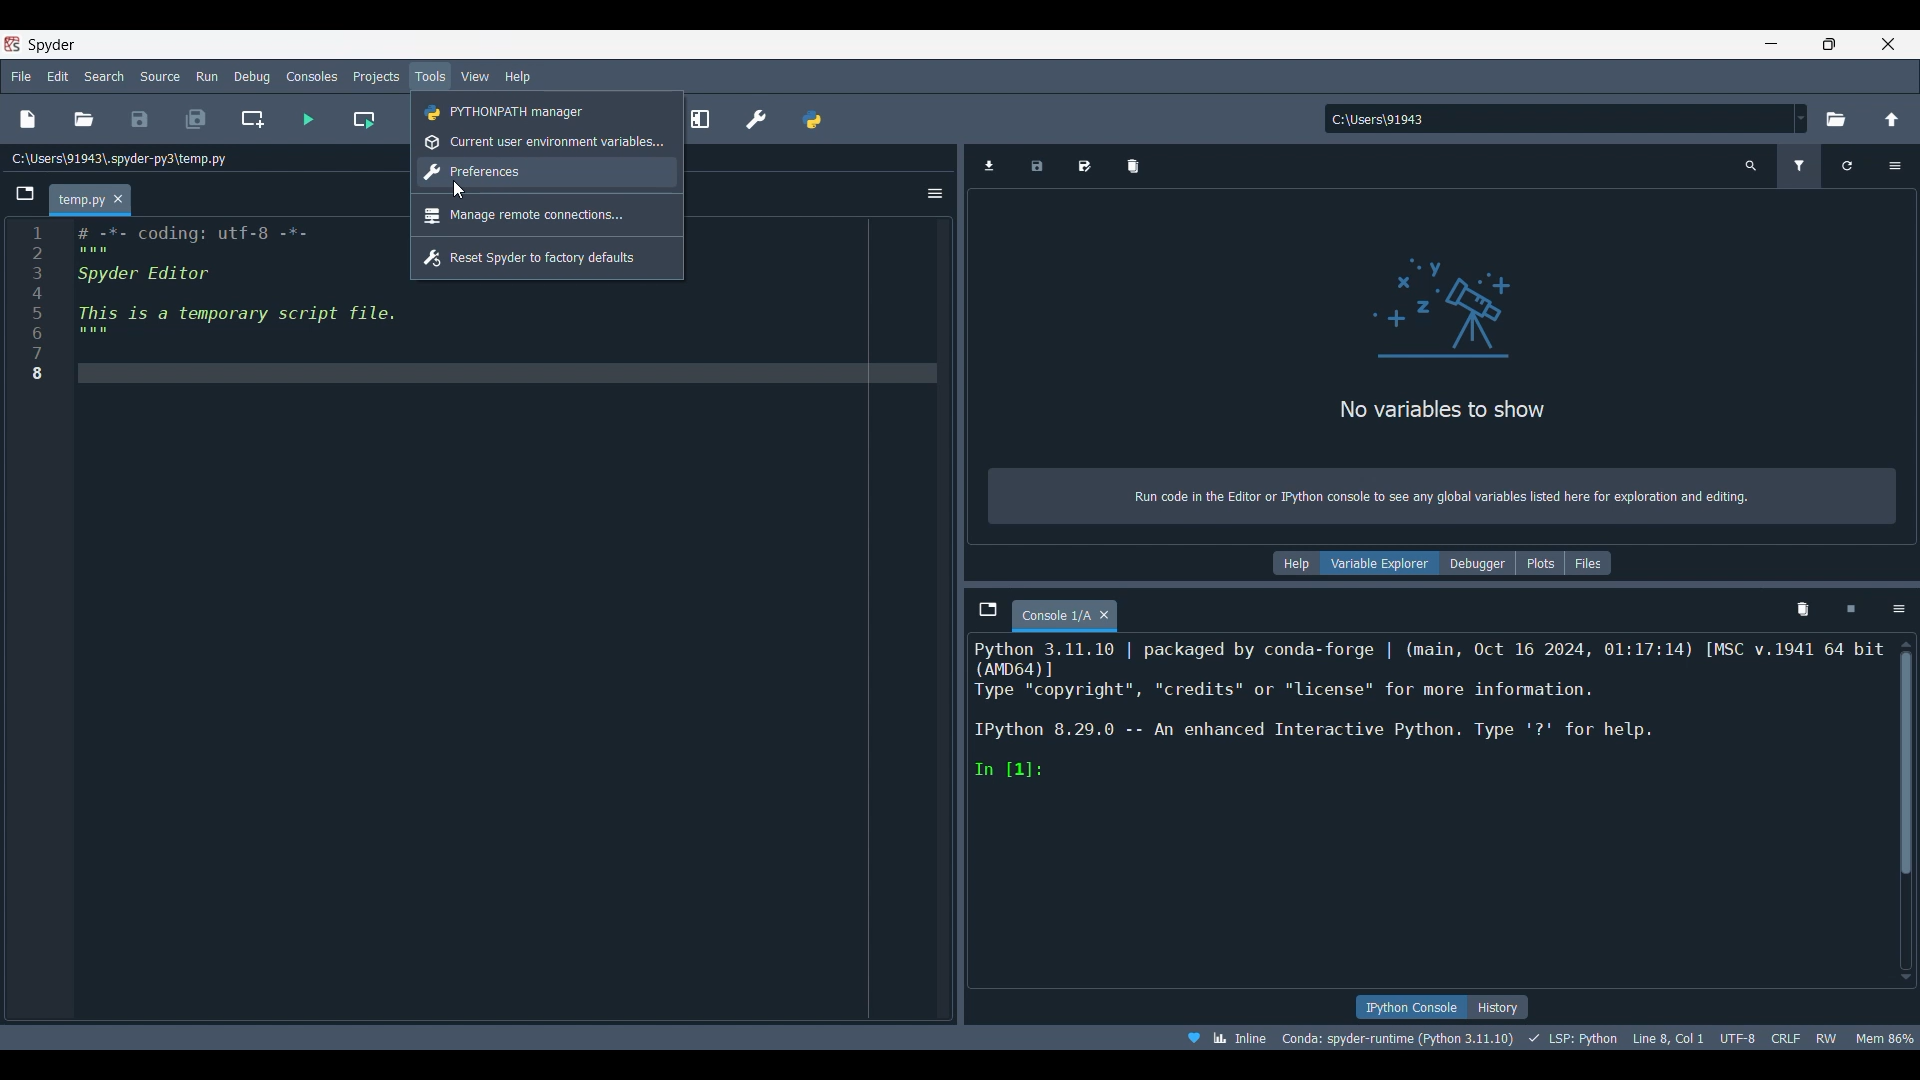 This screenshot has width=1920, height=1080. Describe the element at coordinates (1779, 47) in the screenshot. I see `Minimize` at that location.